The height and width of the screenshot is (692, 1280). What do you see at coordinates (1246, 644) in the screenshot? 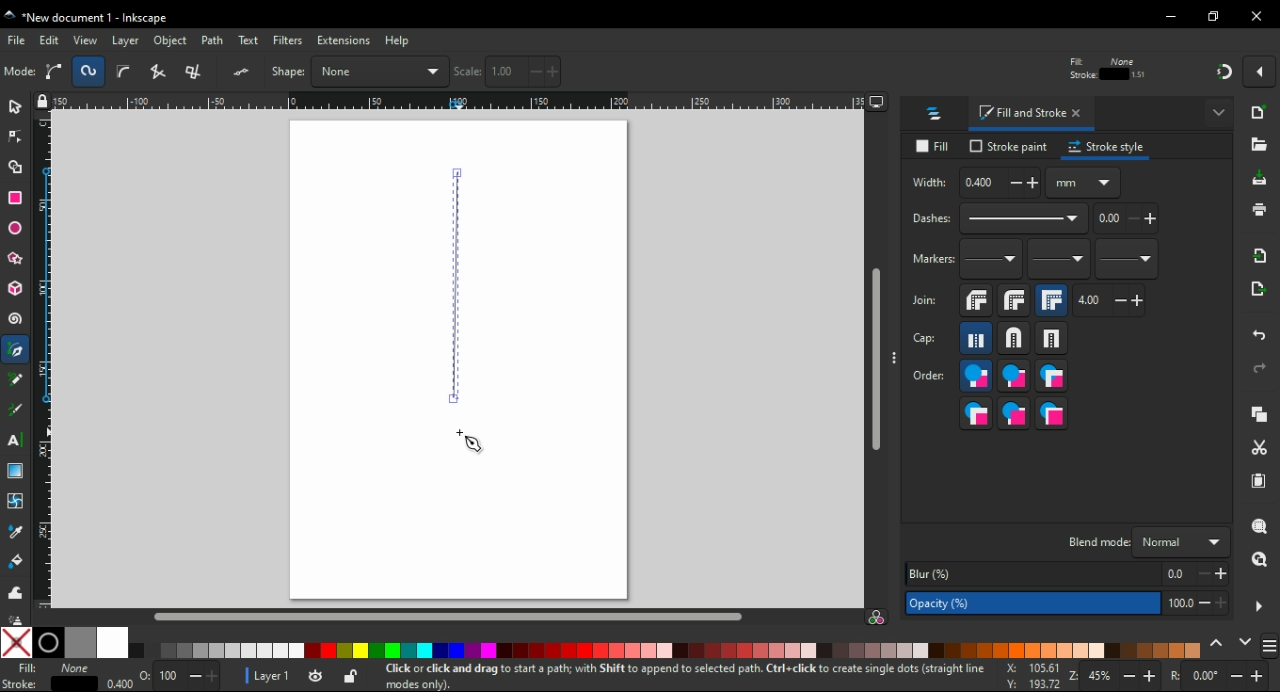
I see `next ` at bounding box center [1246, 644].